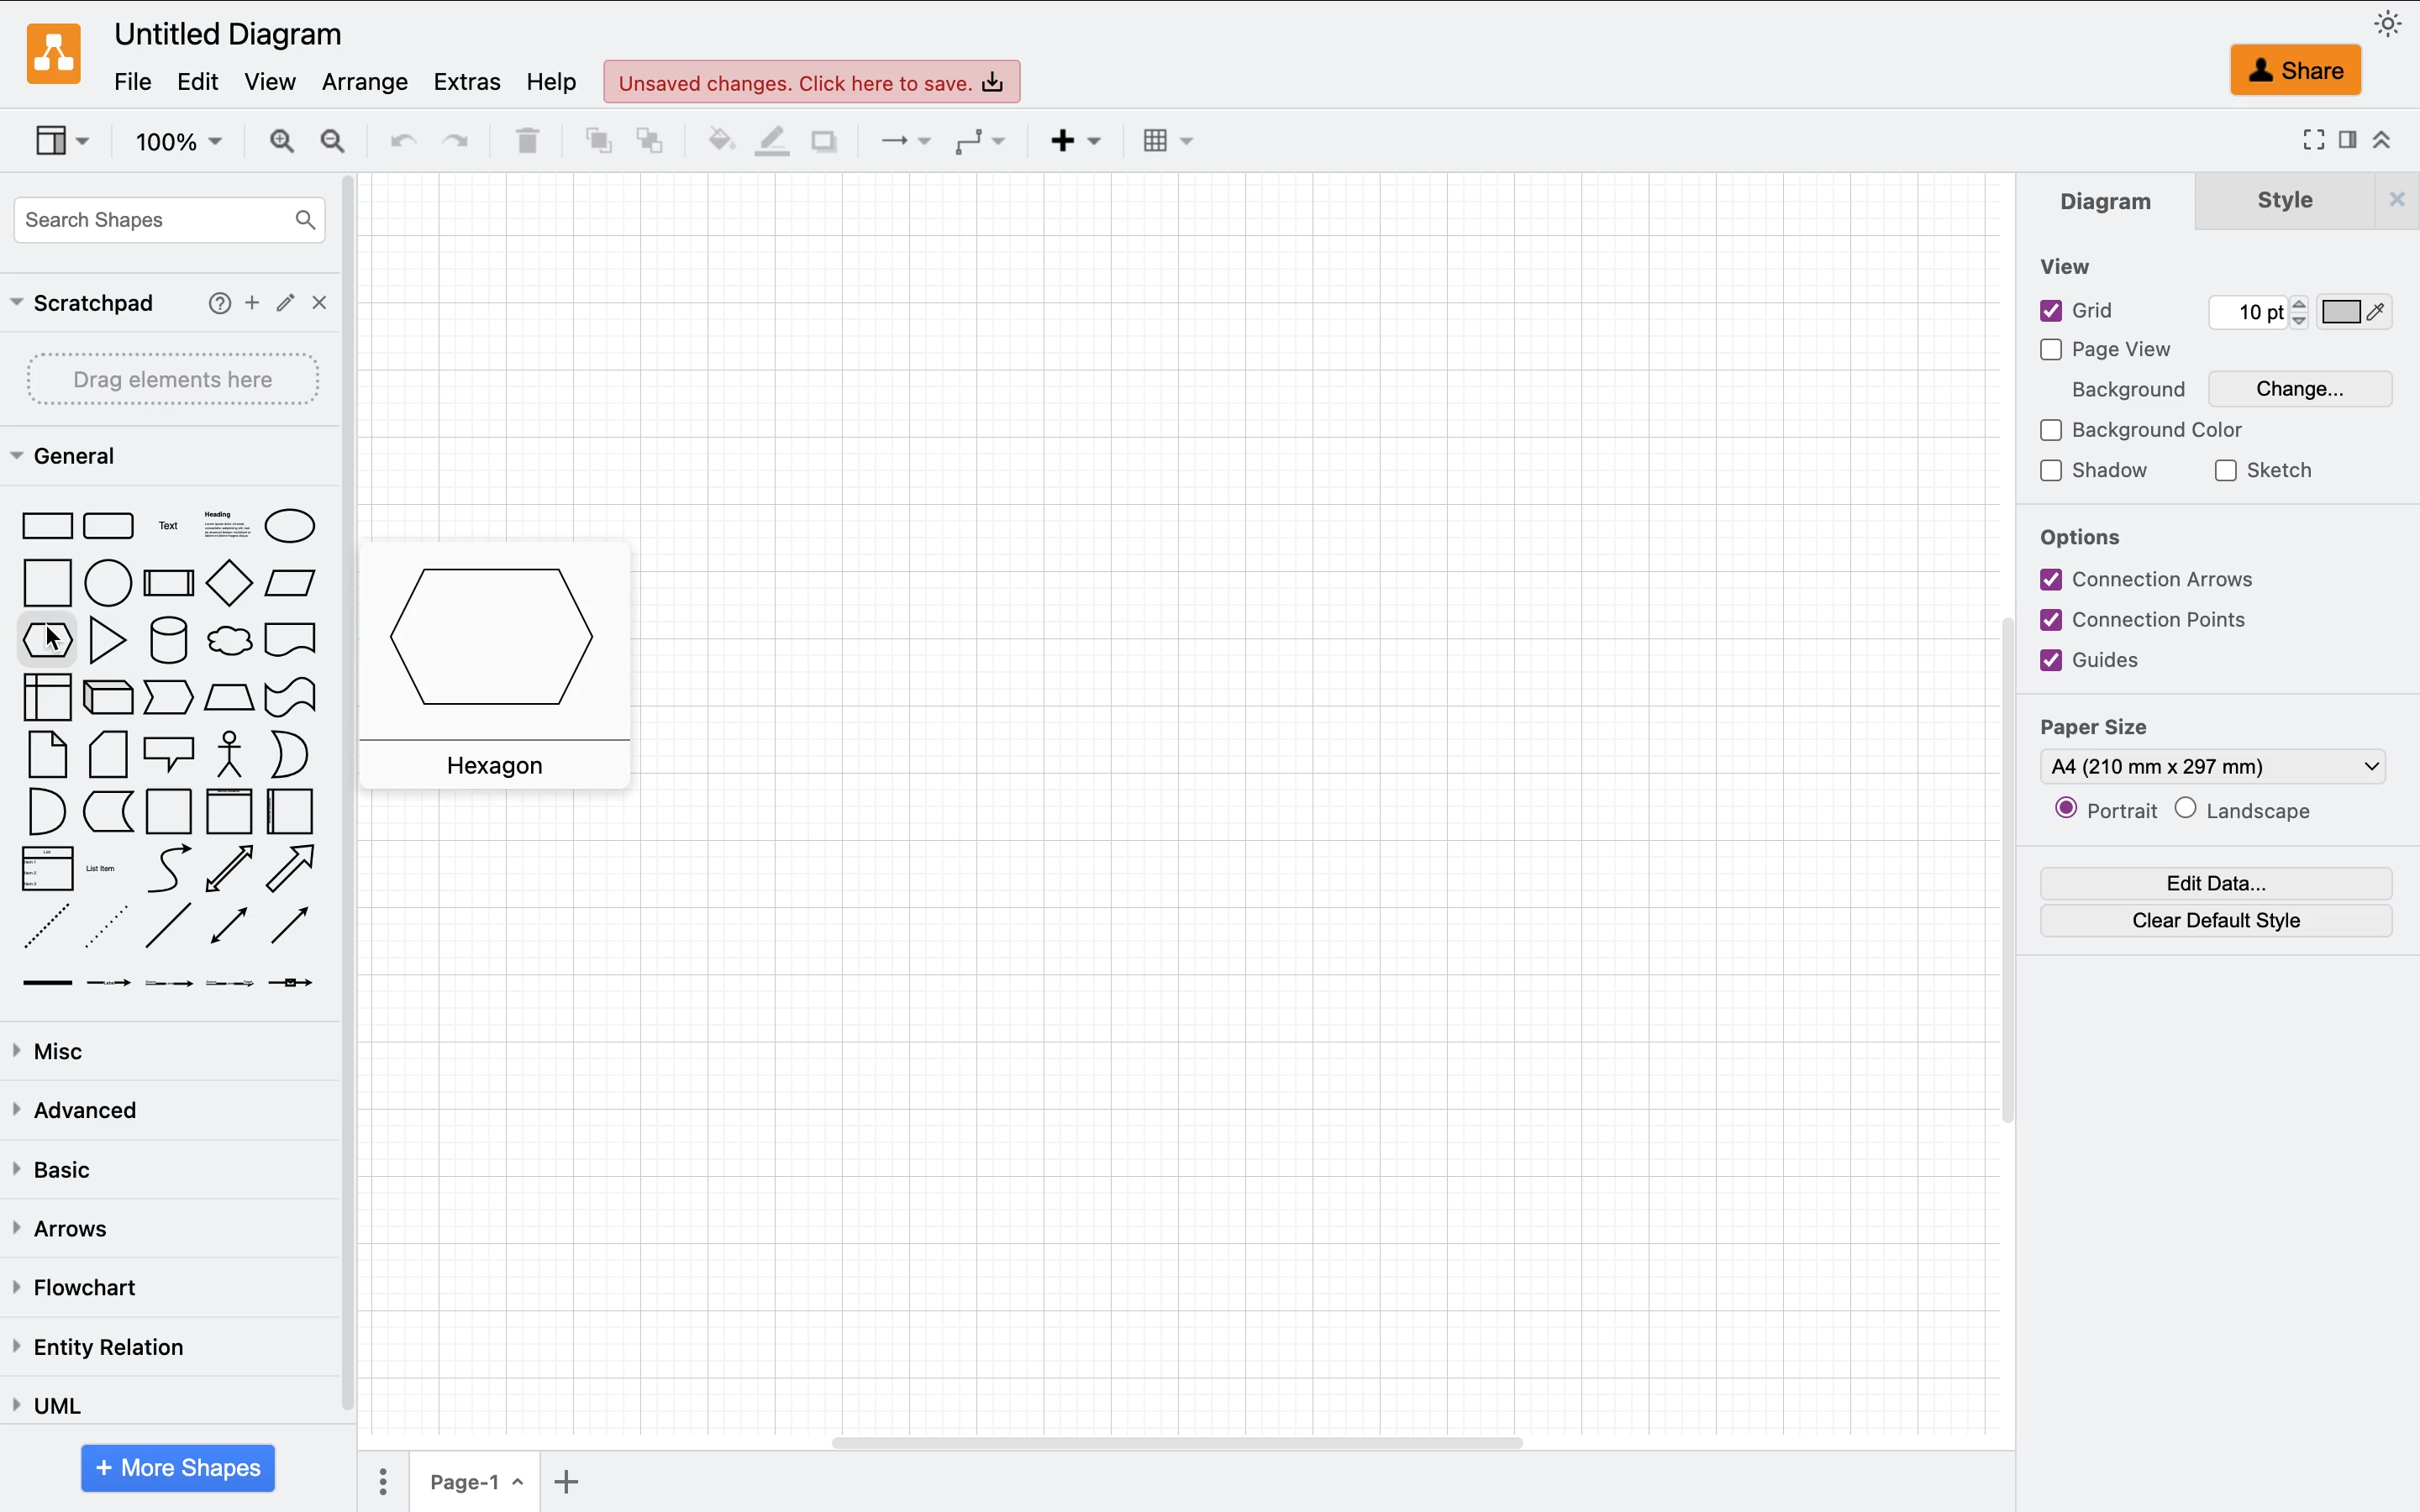 This screenshot has height=1512, width=2420. I want to click on to front, so click(589, 143).